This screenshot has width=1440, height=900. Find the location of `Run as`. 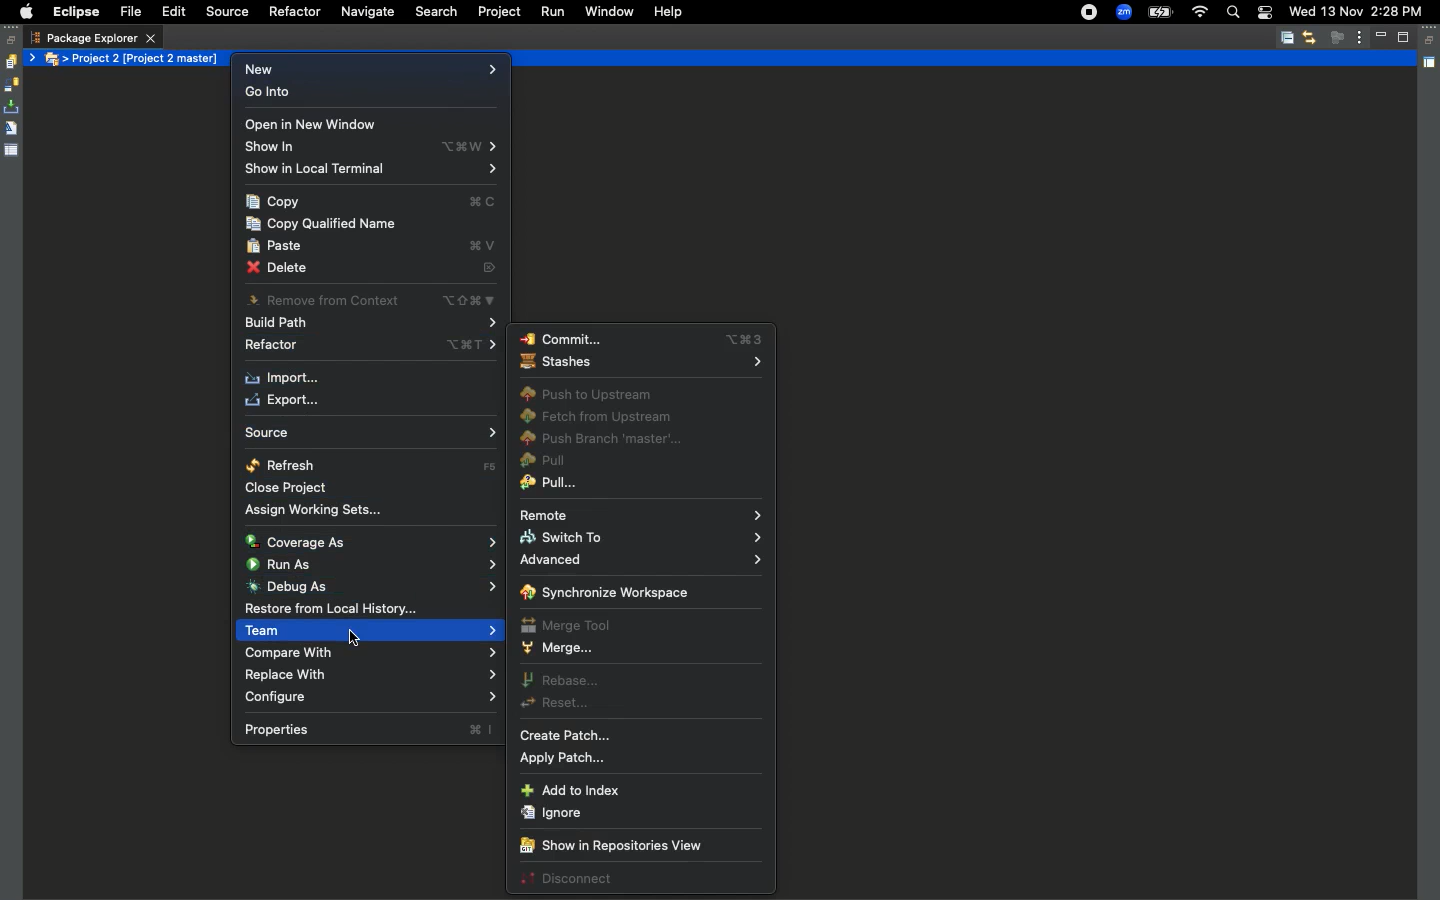

Run as is located at coordinates (372, 563).